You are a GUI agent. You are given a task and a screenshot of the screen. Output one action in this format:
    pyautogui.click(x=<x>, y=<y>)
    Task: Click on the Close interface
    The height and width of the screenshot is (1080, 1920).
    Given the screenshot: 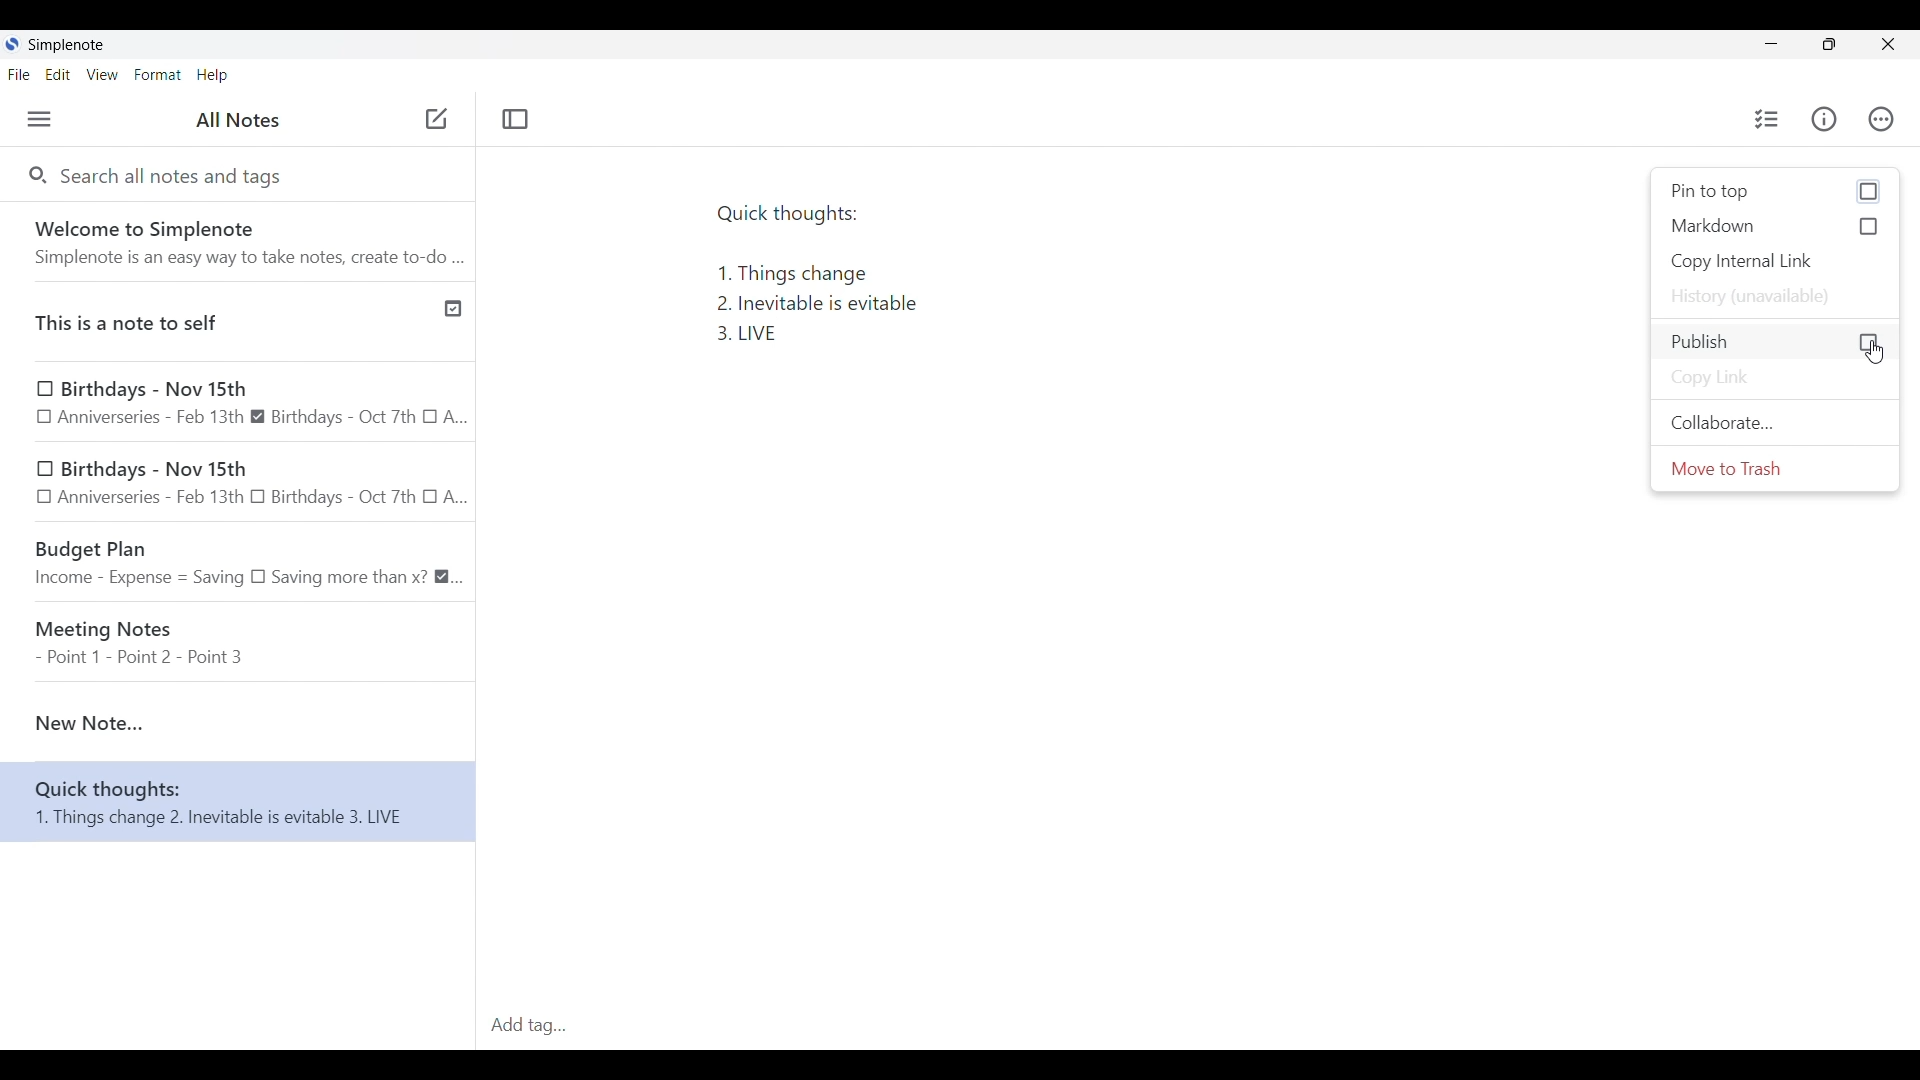 What is the action you would take?
    pyautogui.click(x=1887, y=44)
    